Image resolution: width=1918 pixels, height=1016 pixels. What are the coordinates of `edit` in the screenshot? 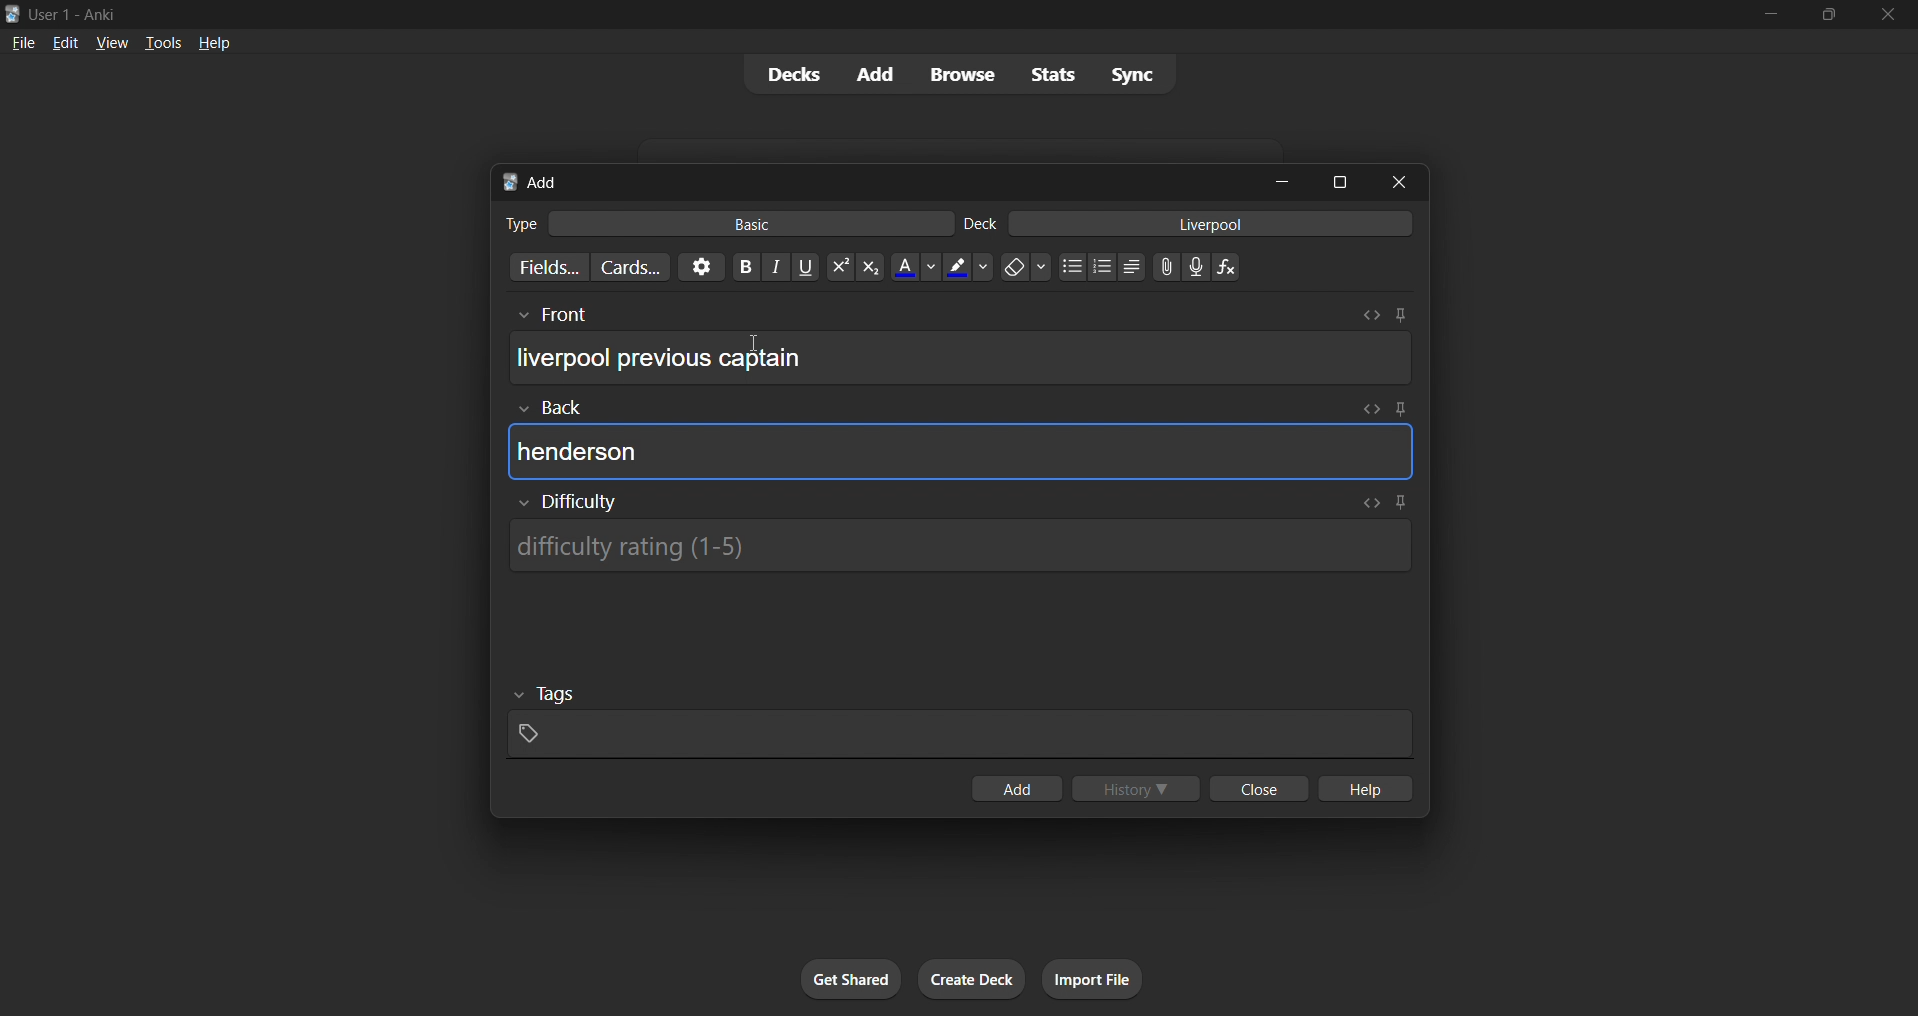 It's located at (59, 40).